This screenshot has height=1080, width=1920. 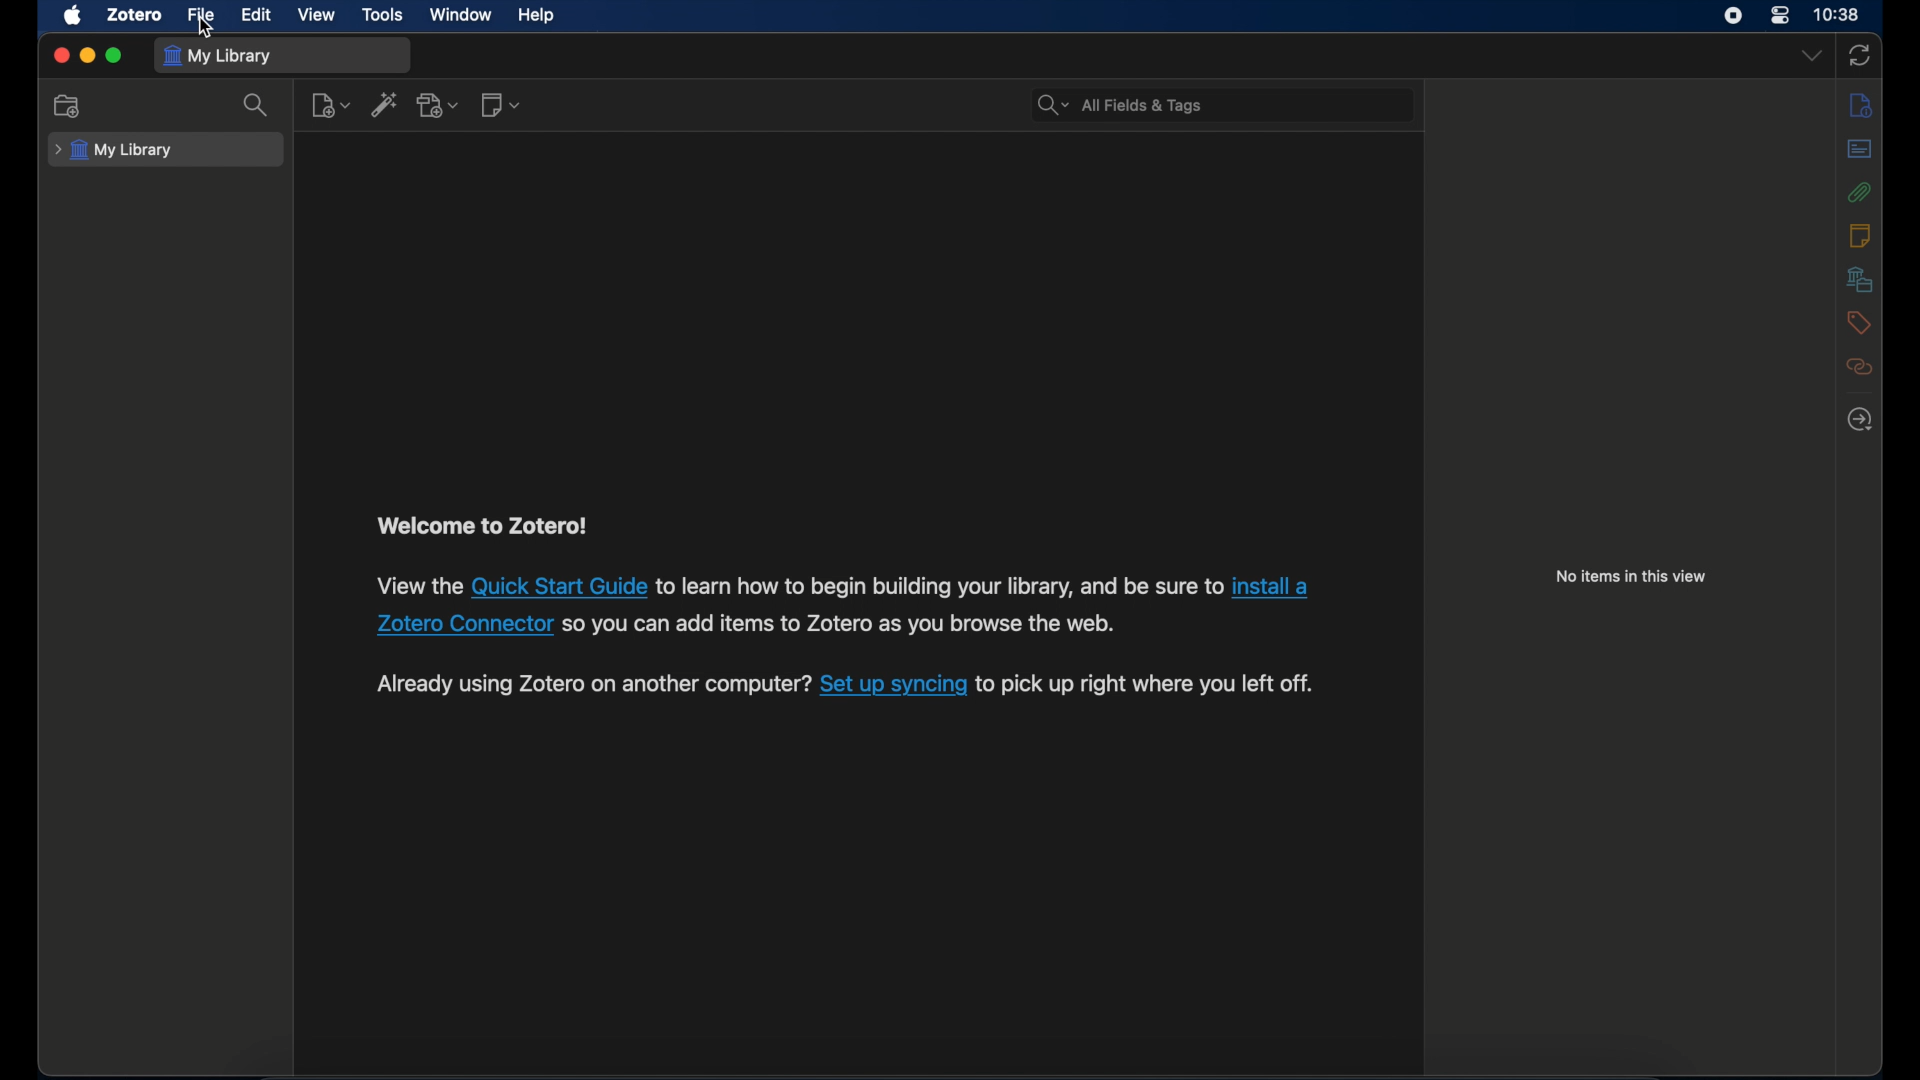 What do you see at coordinates (1860, 236) in the screenshot?
I see `notes` at bounding box center [1860, 236].